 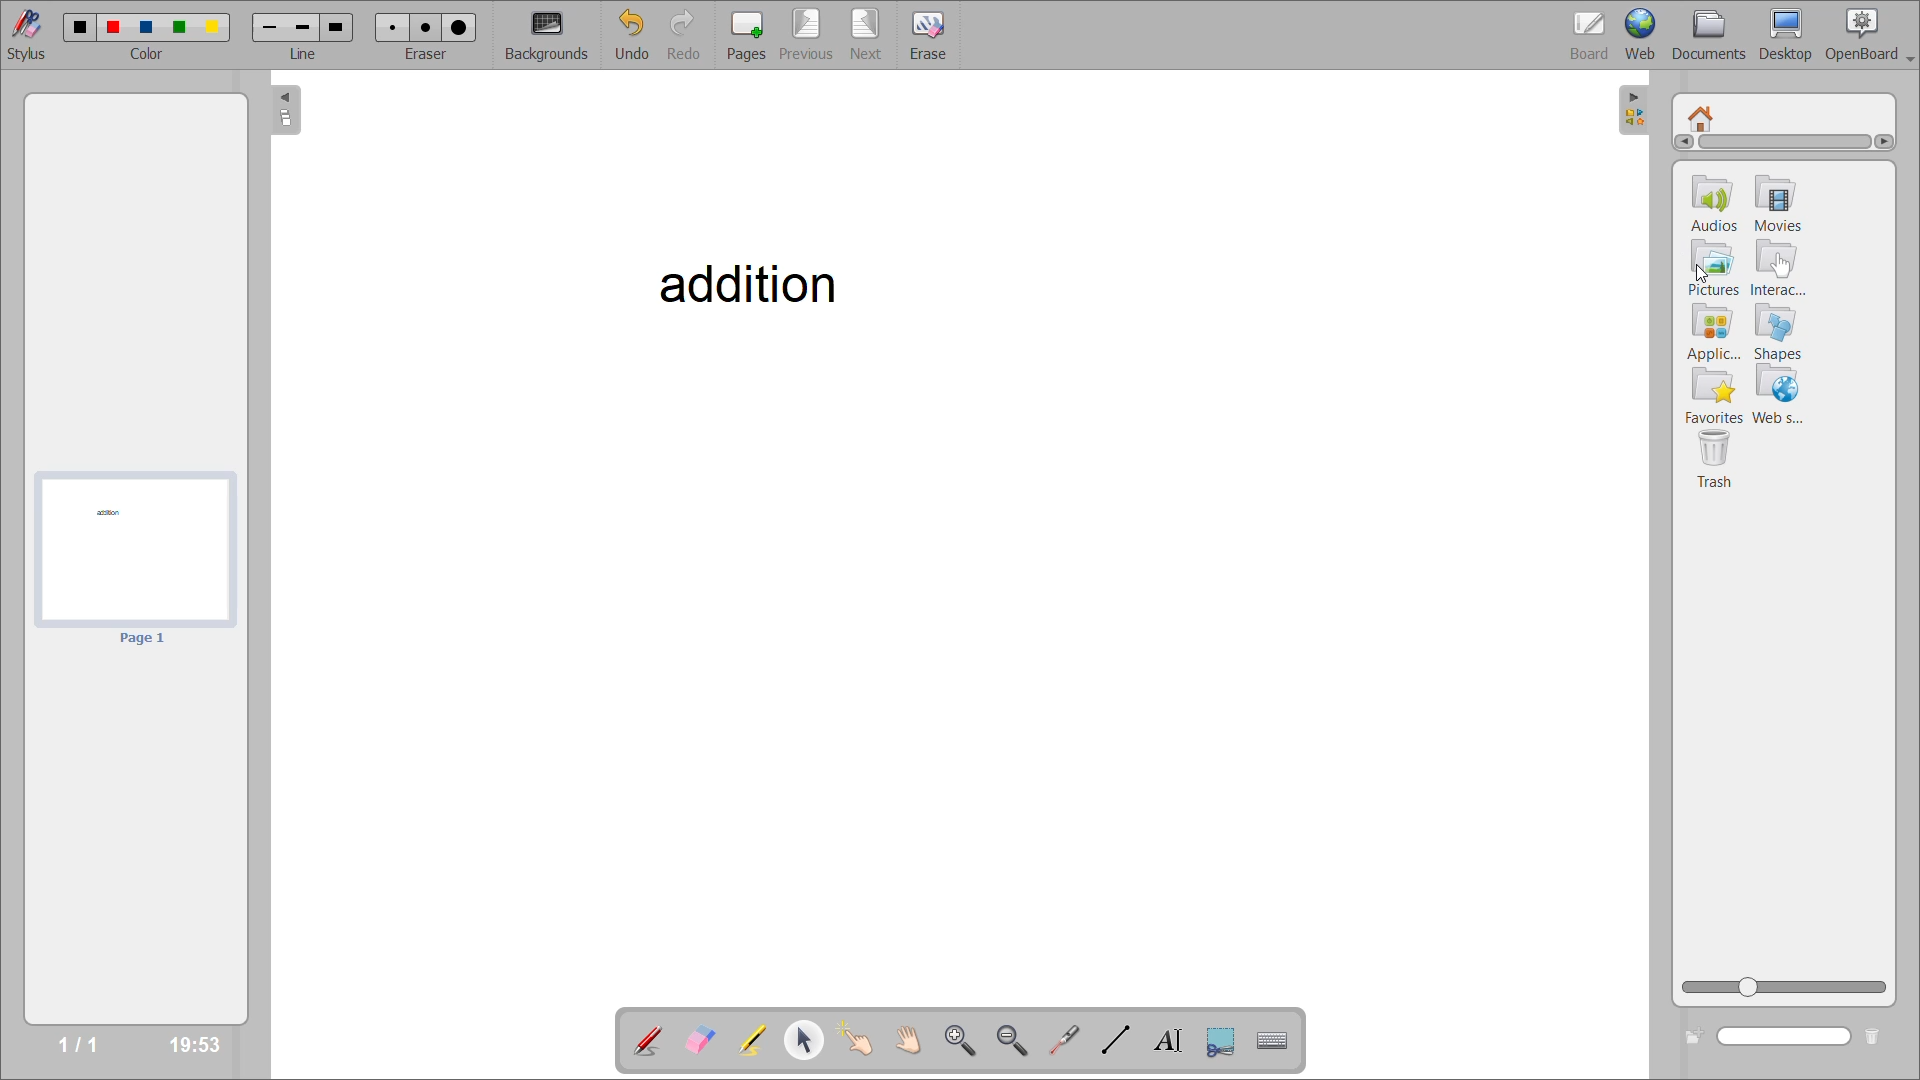 I want to click on hide sidebar, so click(x=1635, y=112).